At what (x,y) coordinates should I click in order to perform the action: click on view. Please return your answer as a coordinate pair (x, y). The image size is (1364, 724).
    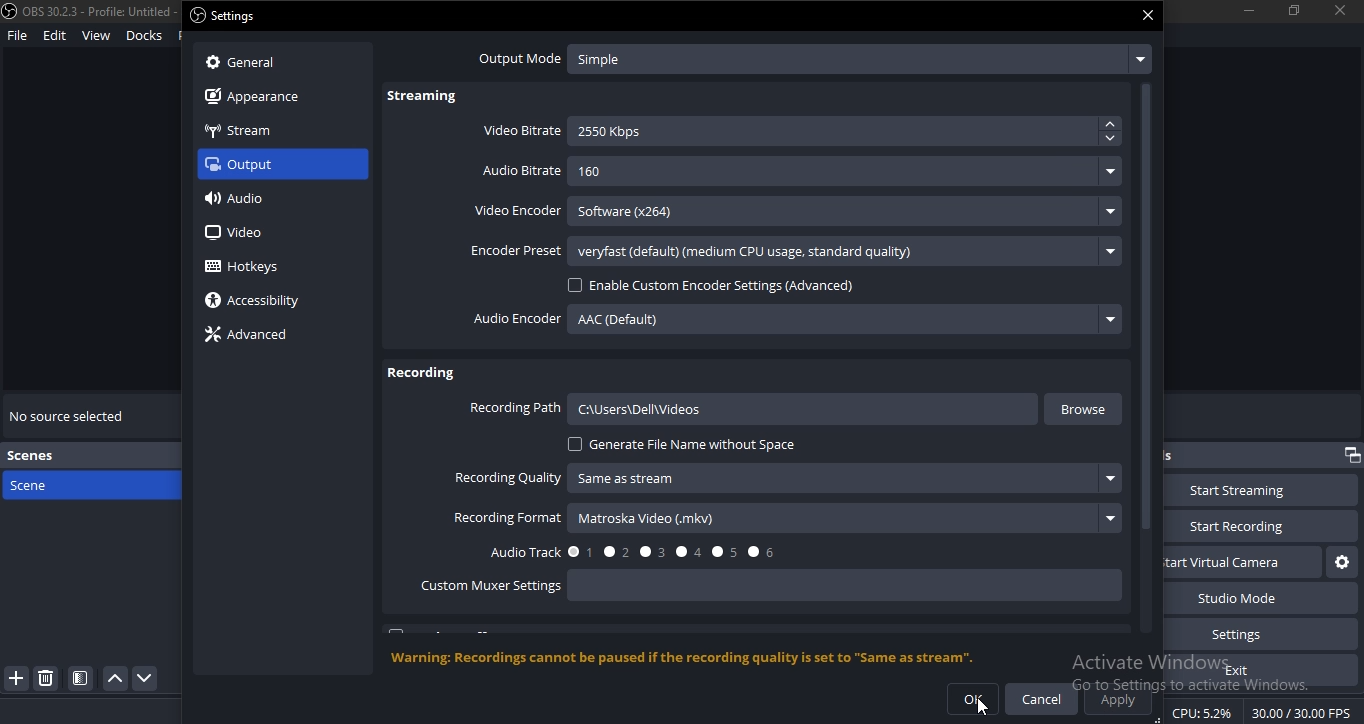
    Looking at the image, I should click on (95, 36).